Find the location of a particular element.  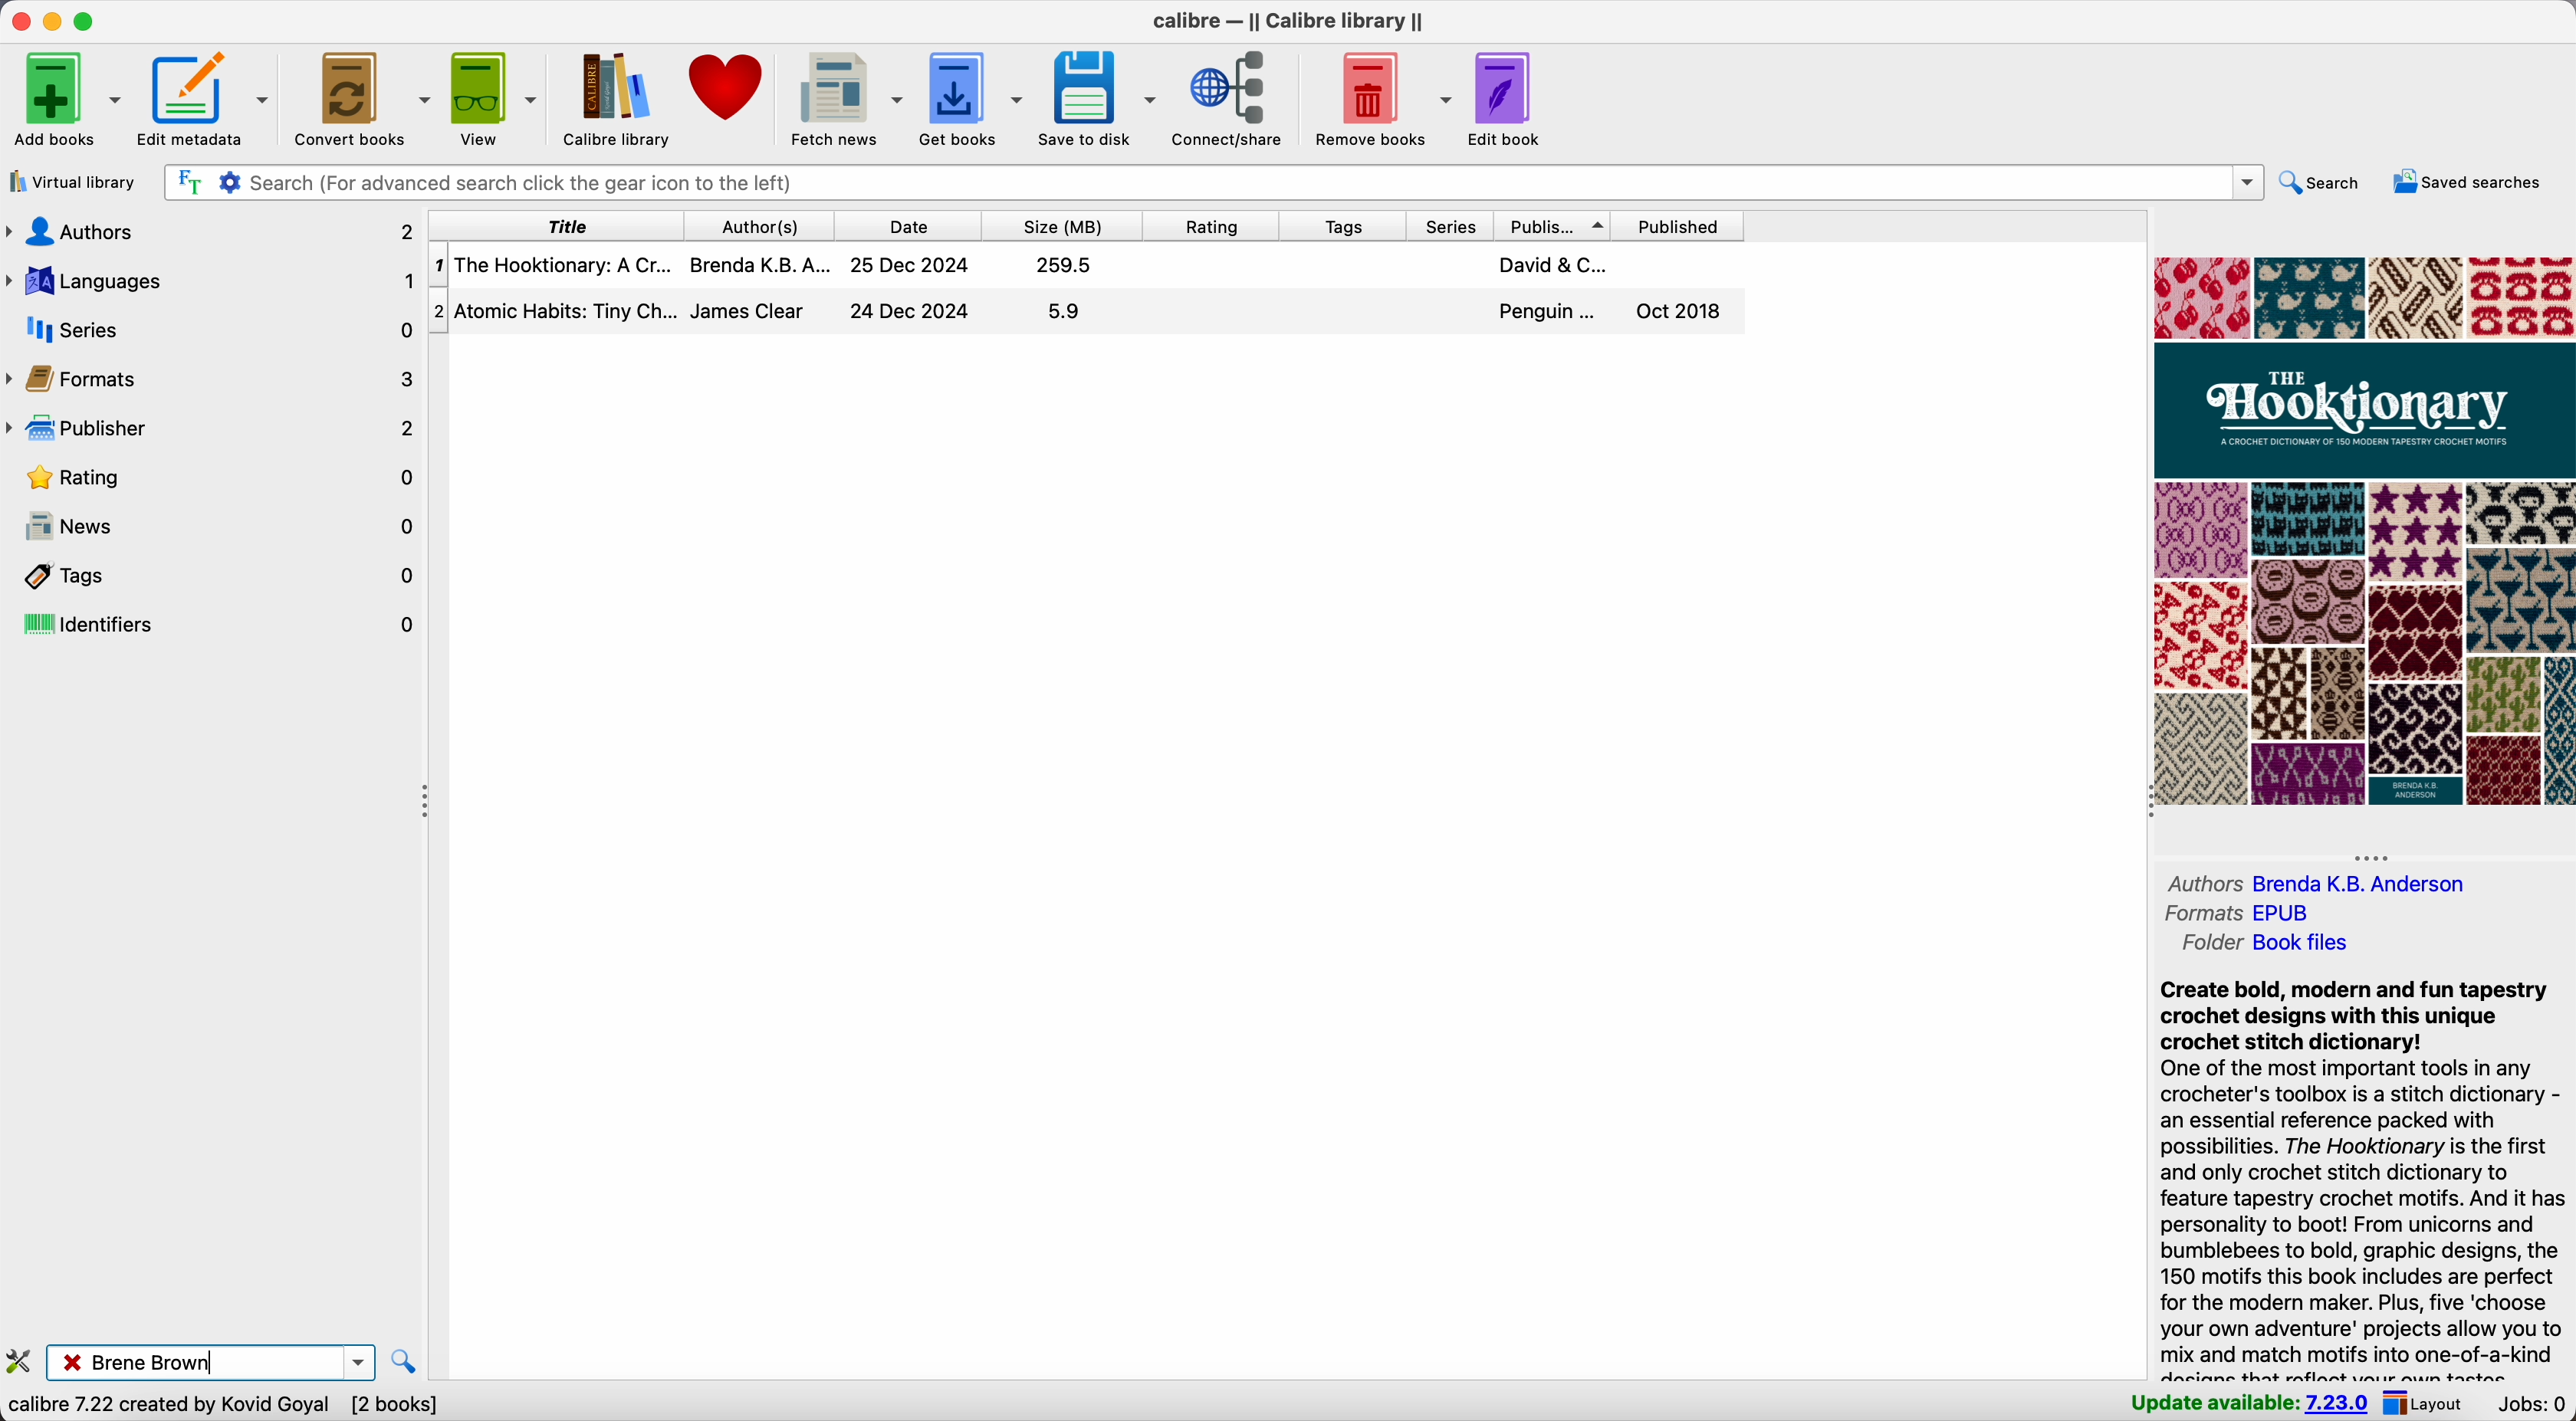

identifiers is located at coordinates (216, 622).